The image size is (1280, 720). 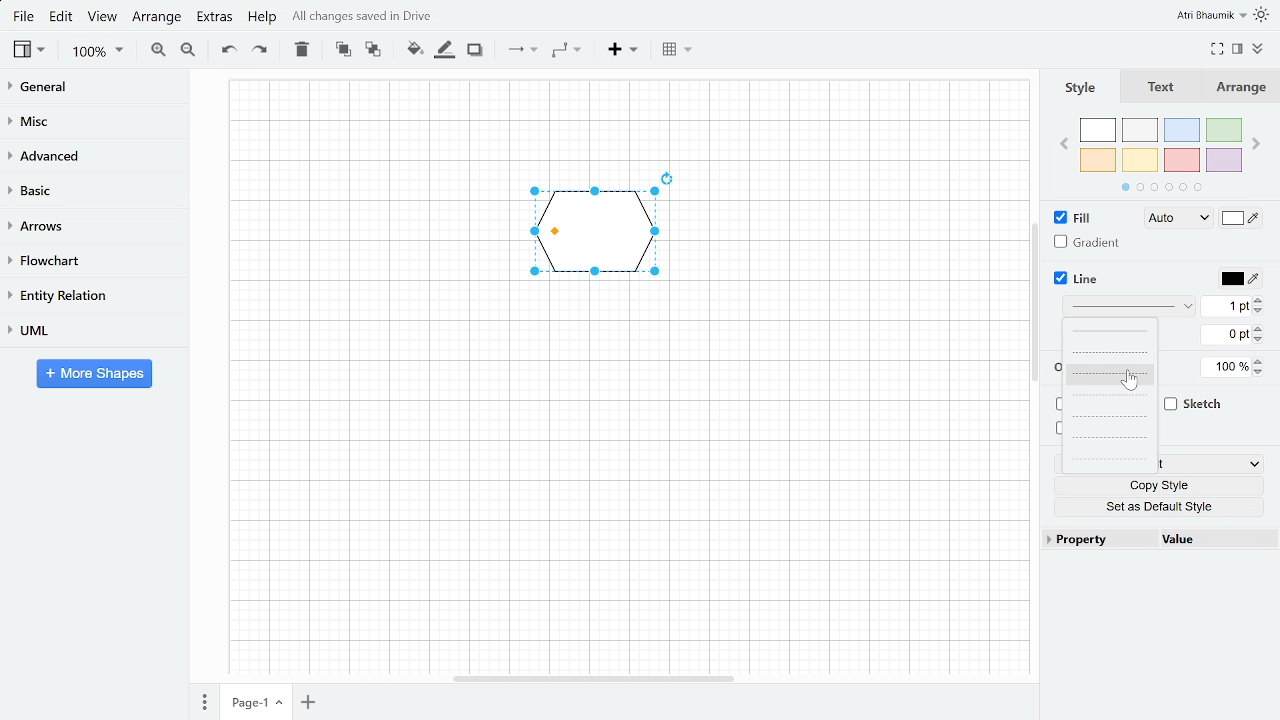 What do you see at coordinates (1110, 418) in the screenshot?
I see `Dotted 1` at bounding box center [1110, 418].